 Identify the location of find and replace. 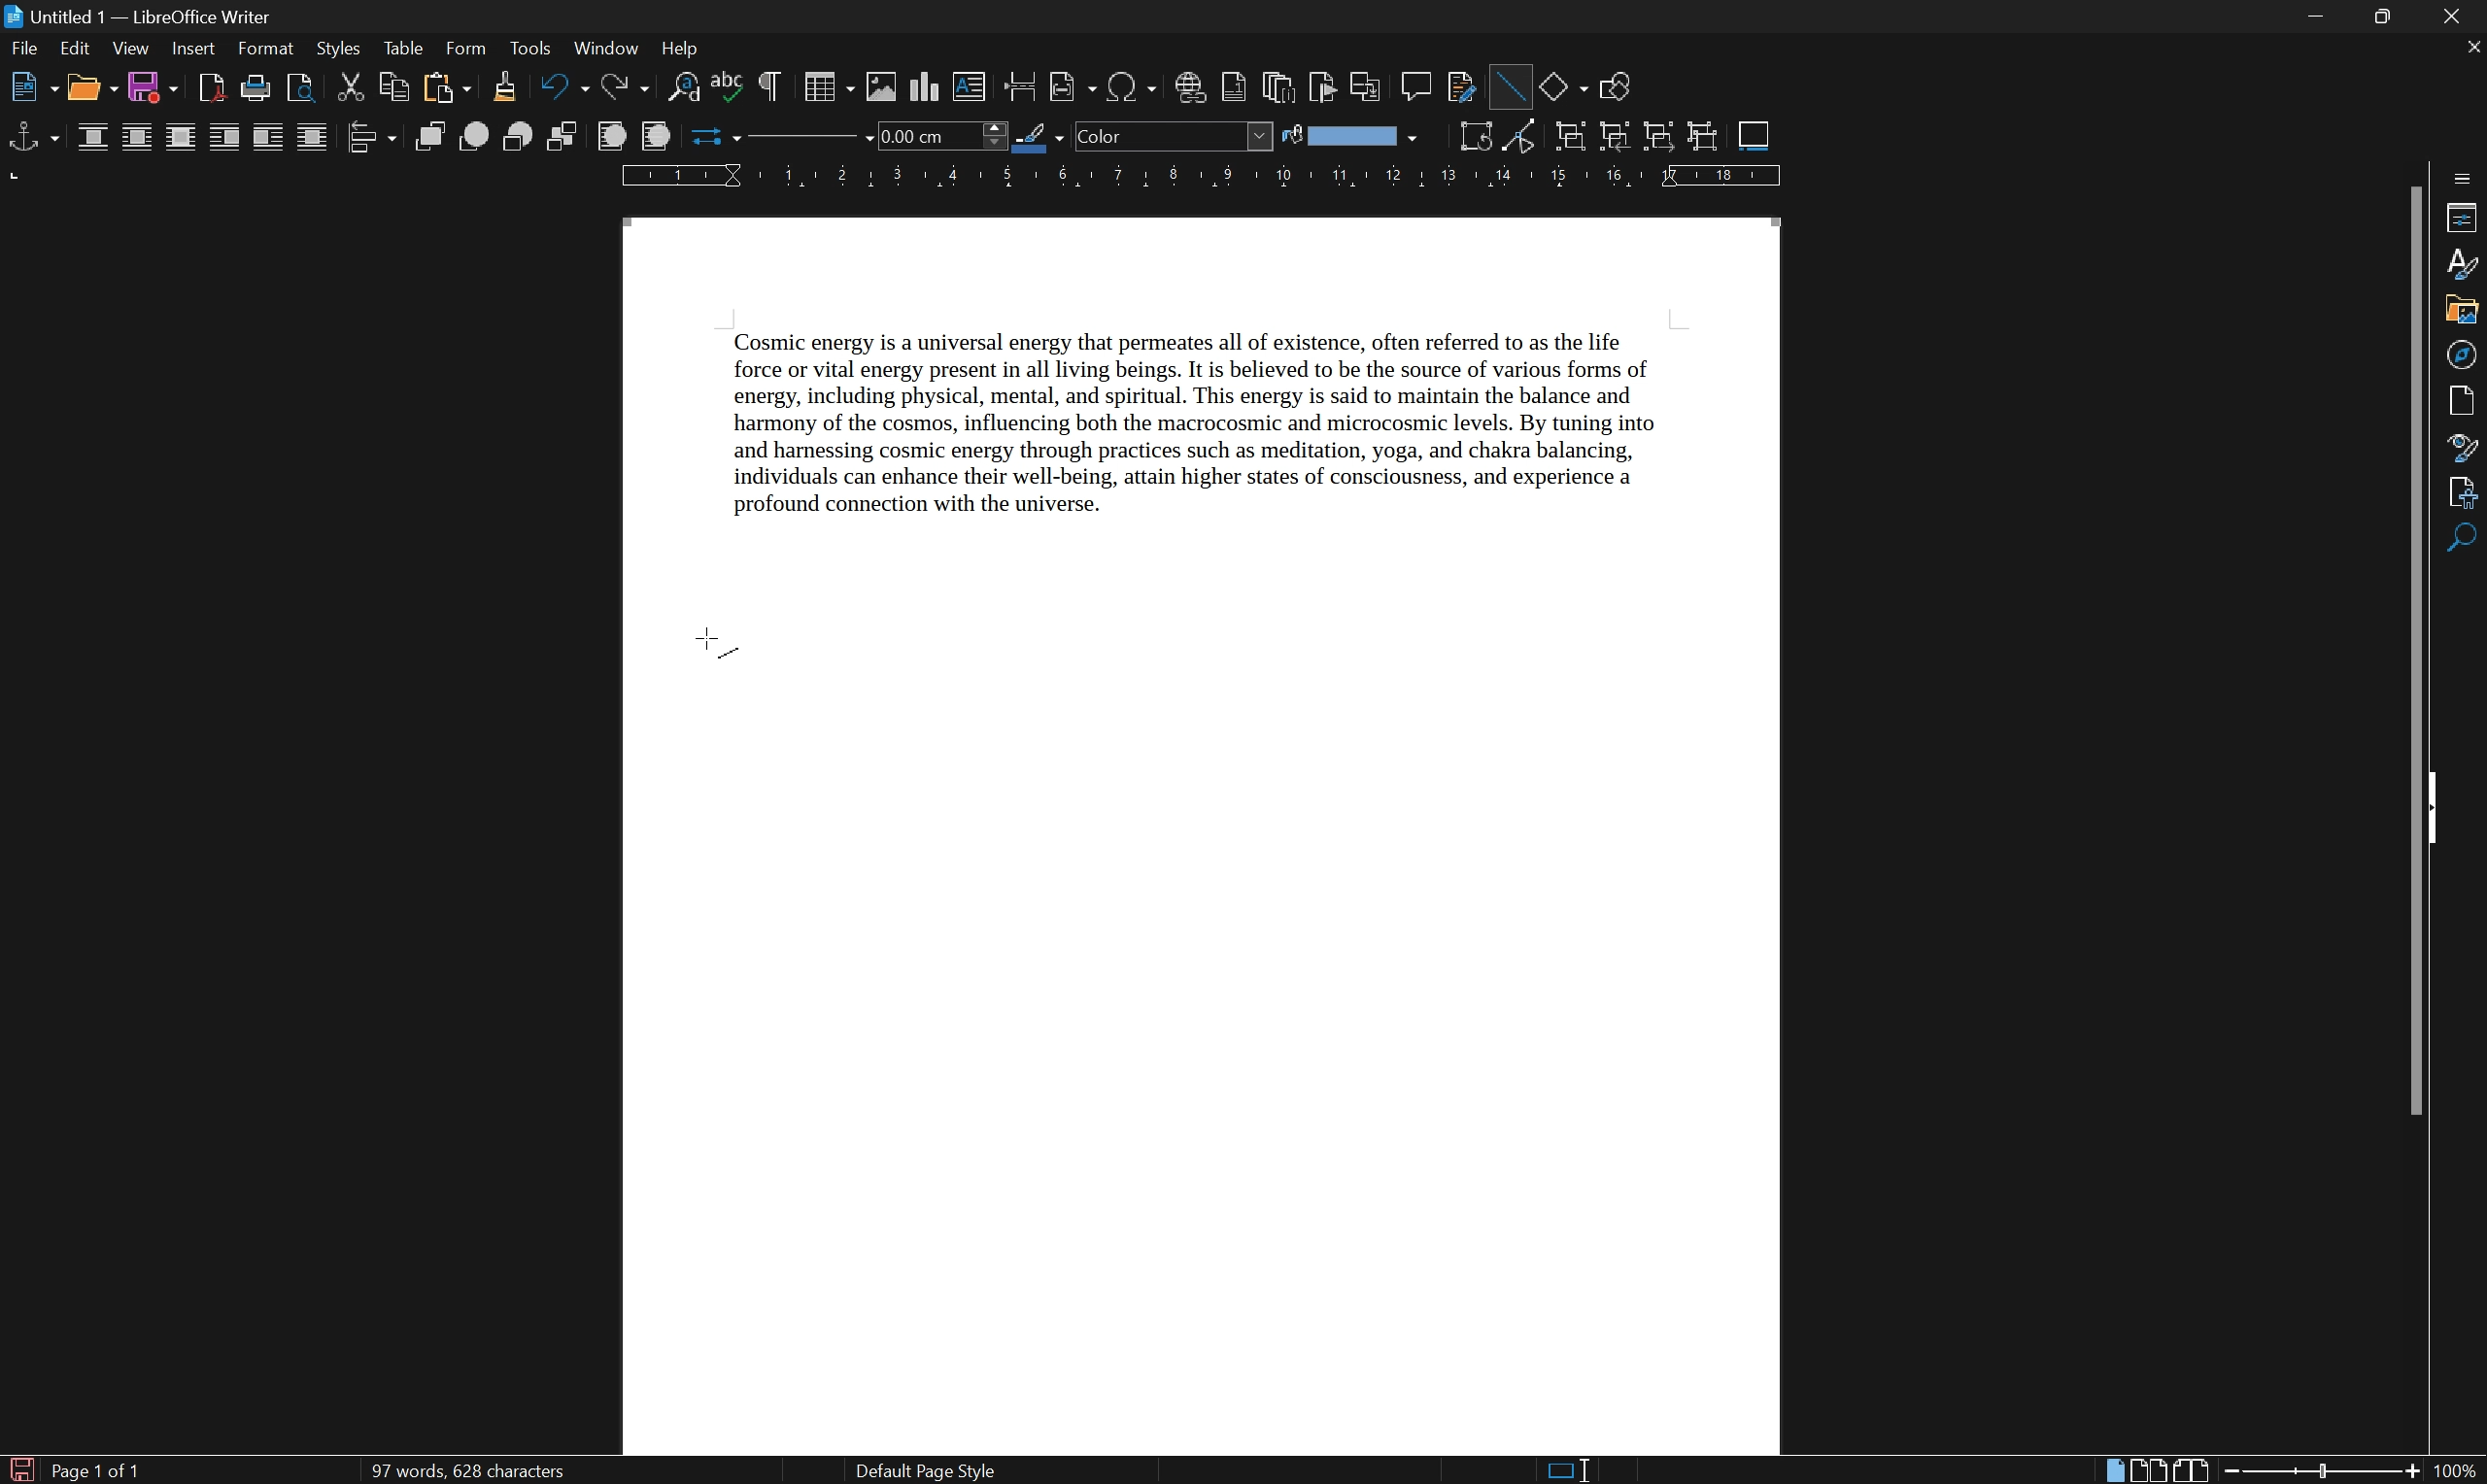
(684, 89).